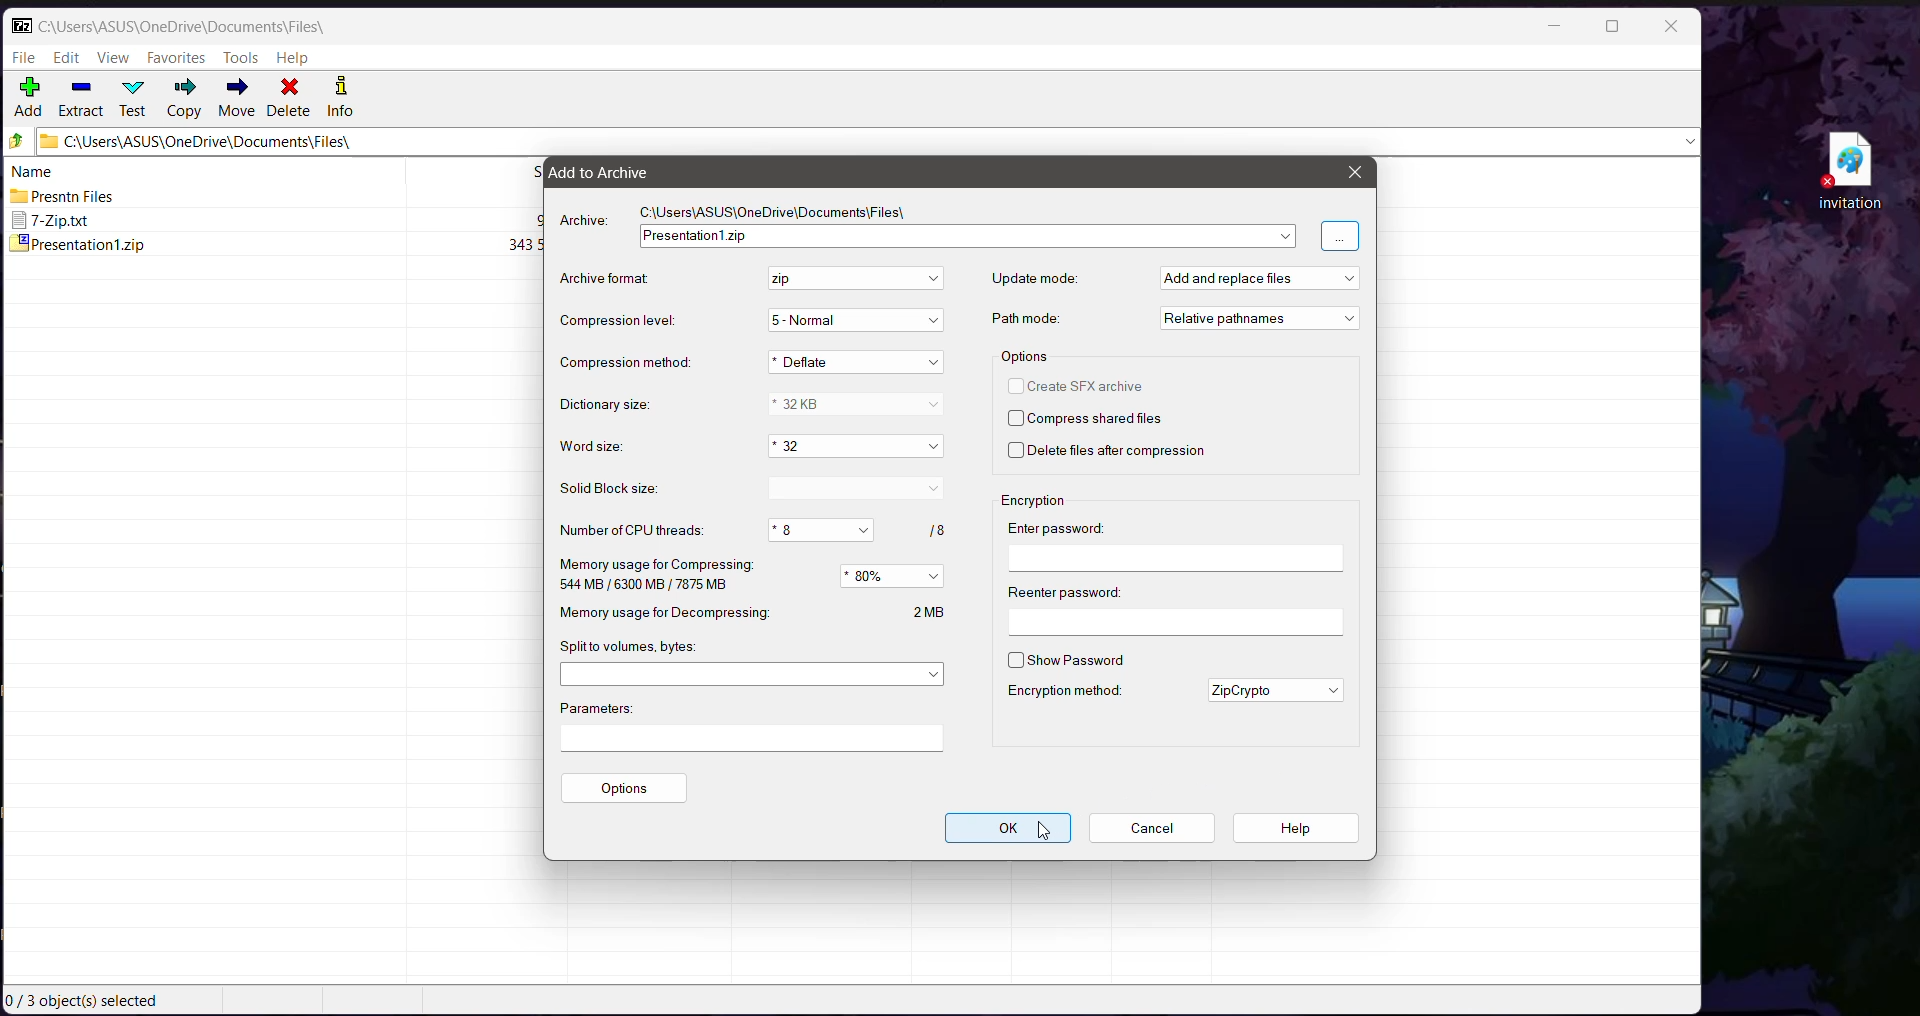  I want to click on Set the Split to volumes, in bytes, so click(753, 673).